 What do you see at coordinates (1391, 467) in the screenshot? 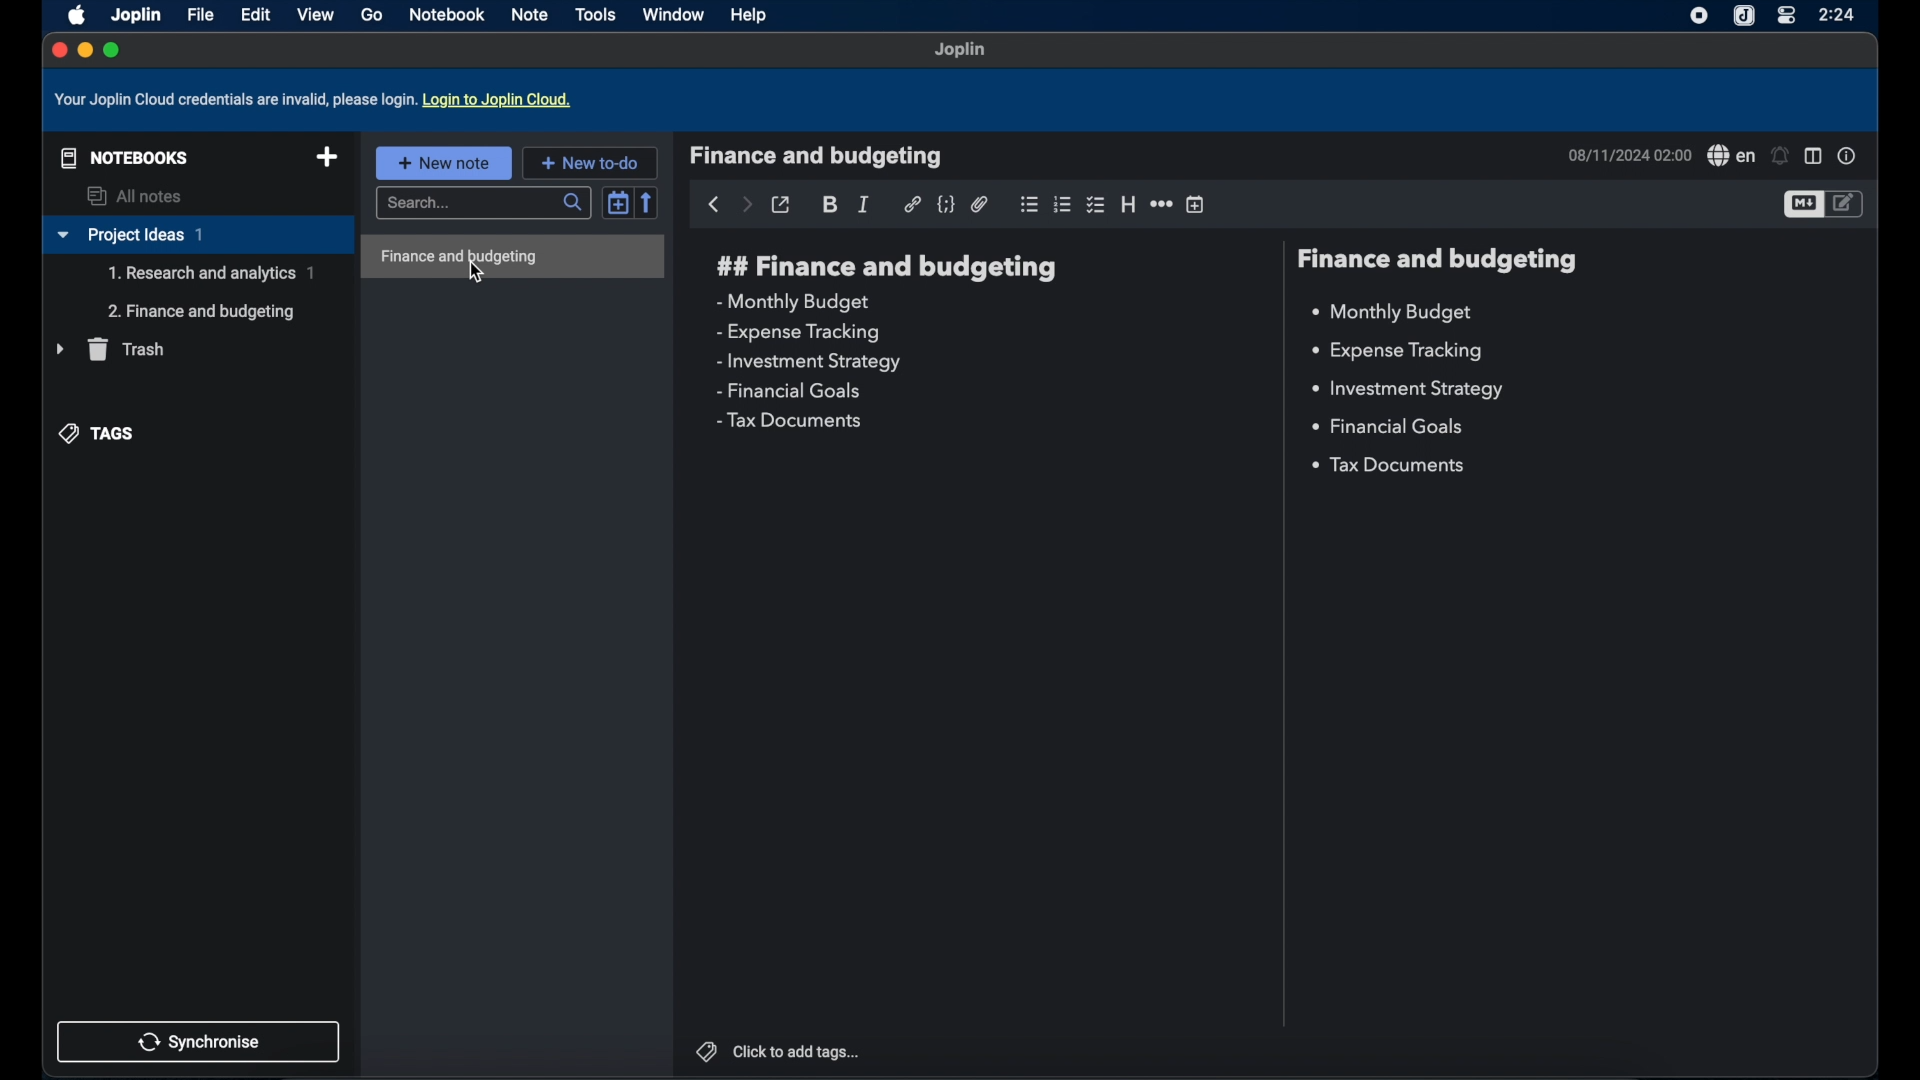
I see `tax documents` at bounding box center [1391, 467].